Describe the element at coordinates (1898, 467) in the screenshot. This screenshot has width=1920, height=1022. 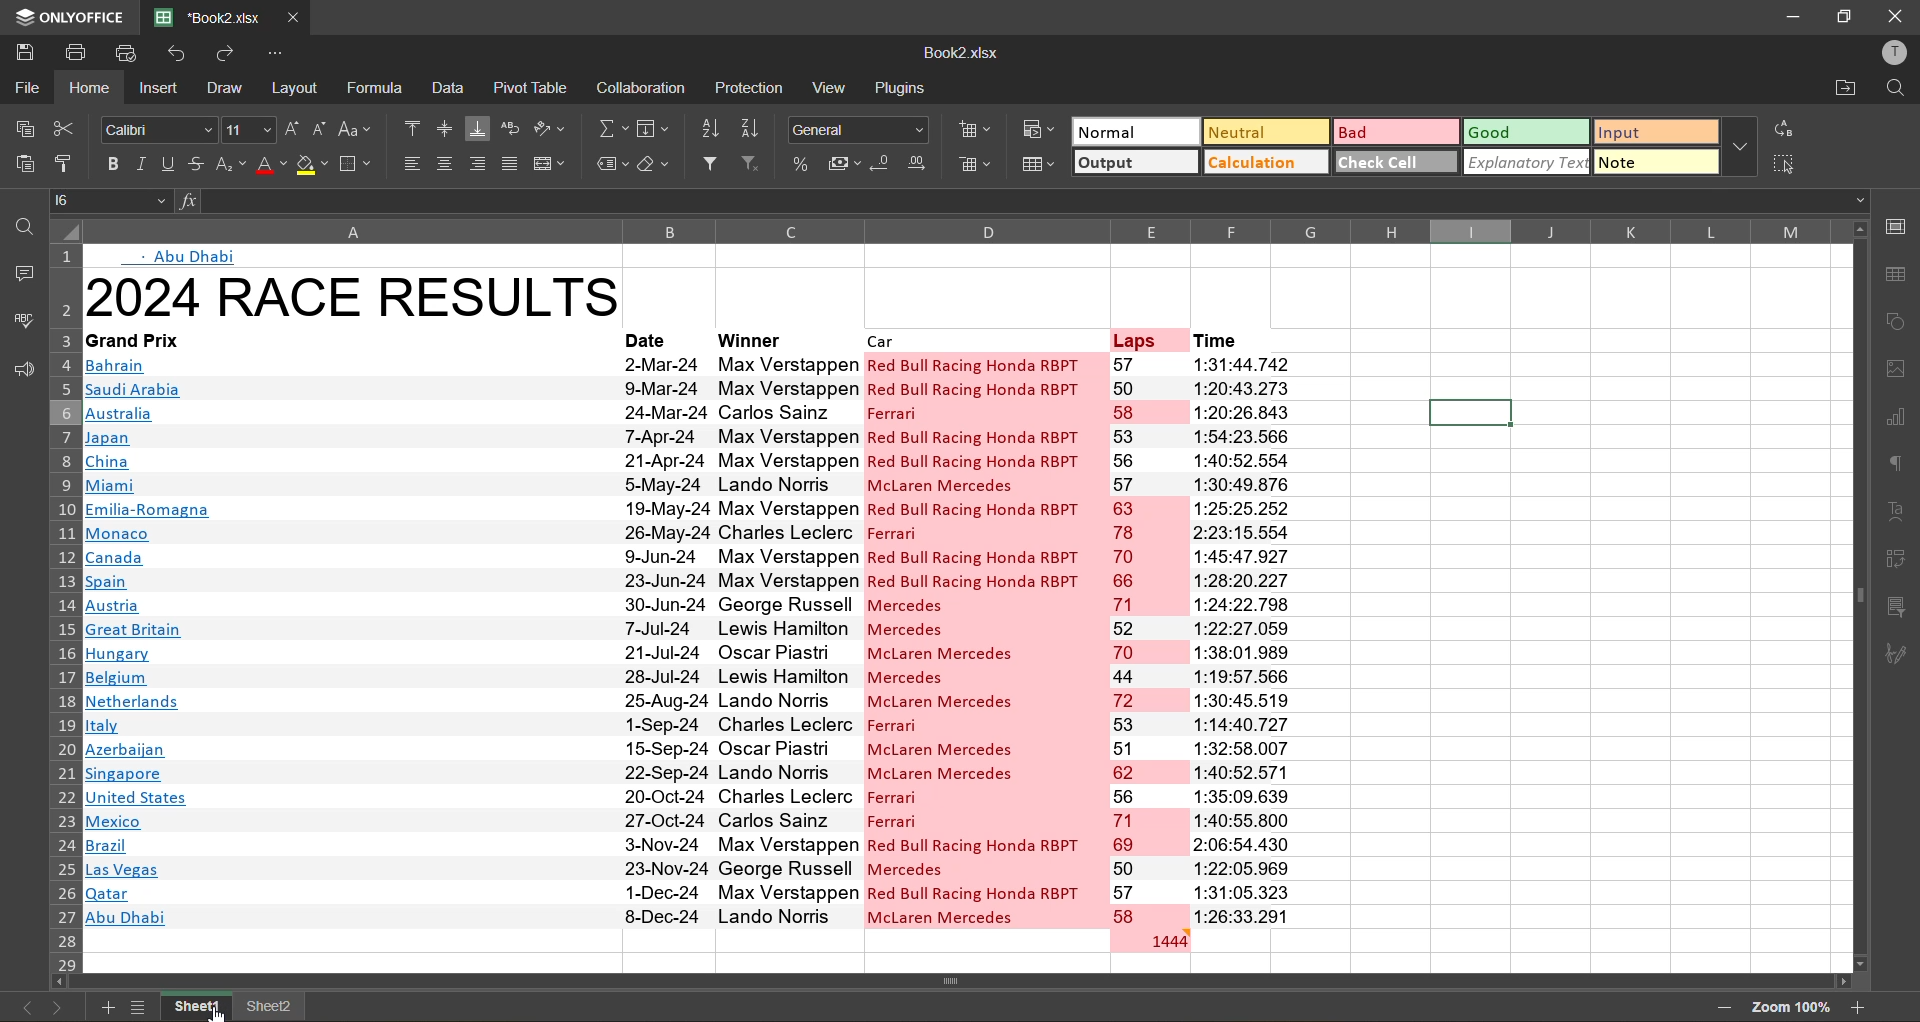
I see `paragraph` at that location.